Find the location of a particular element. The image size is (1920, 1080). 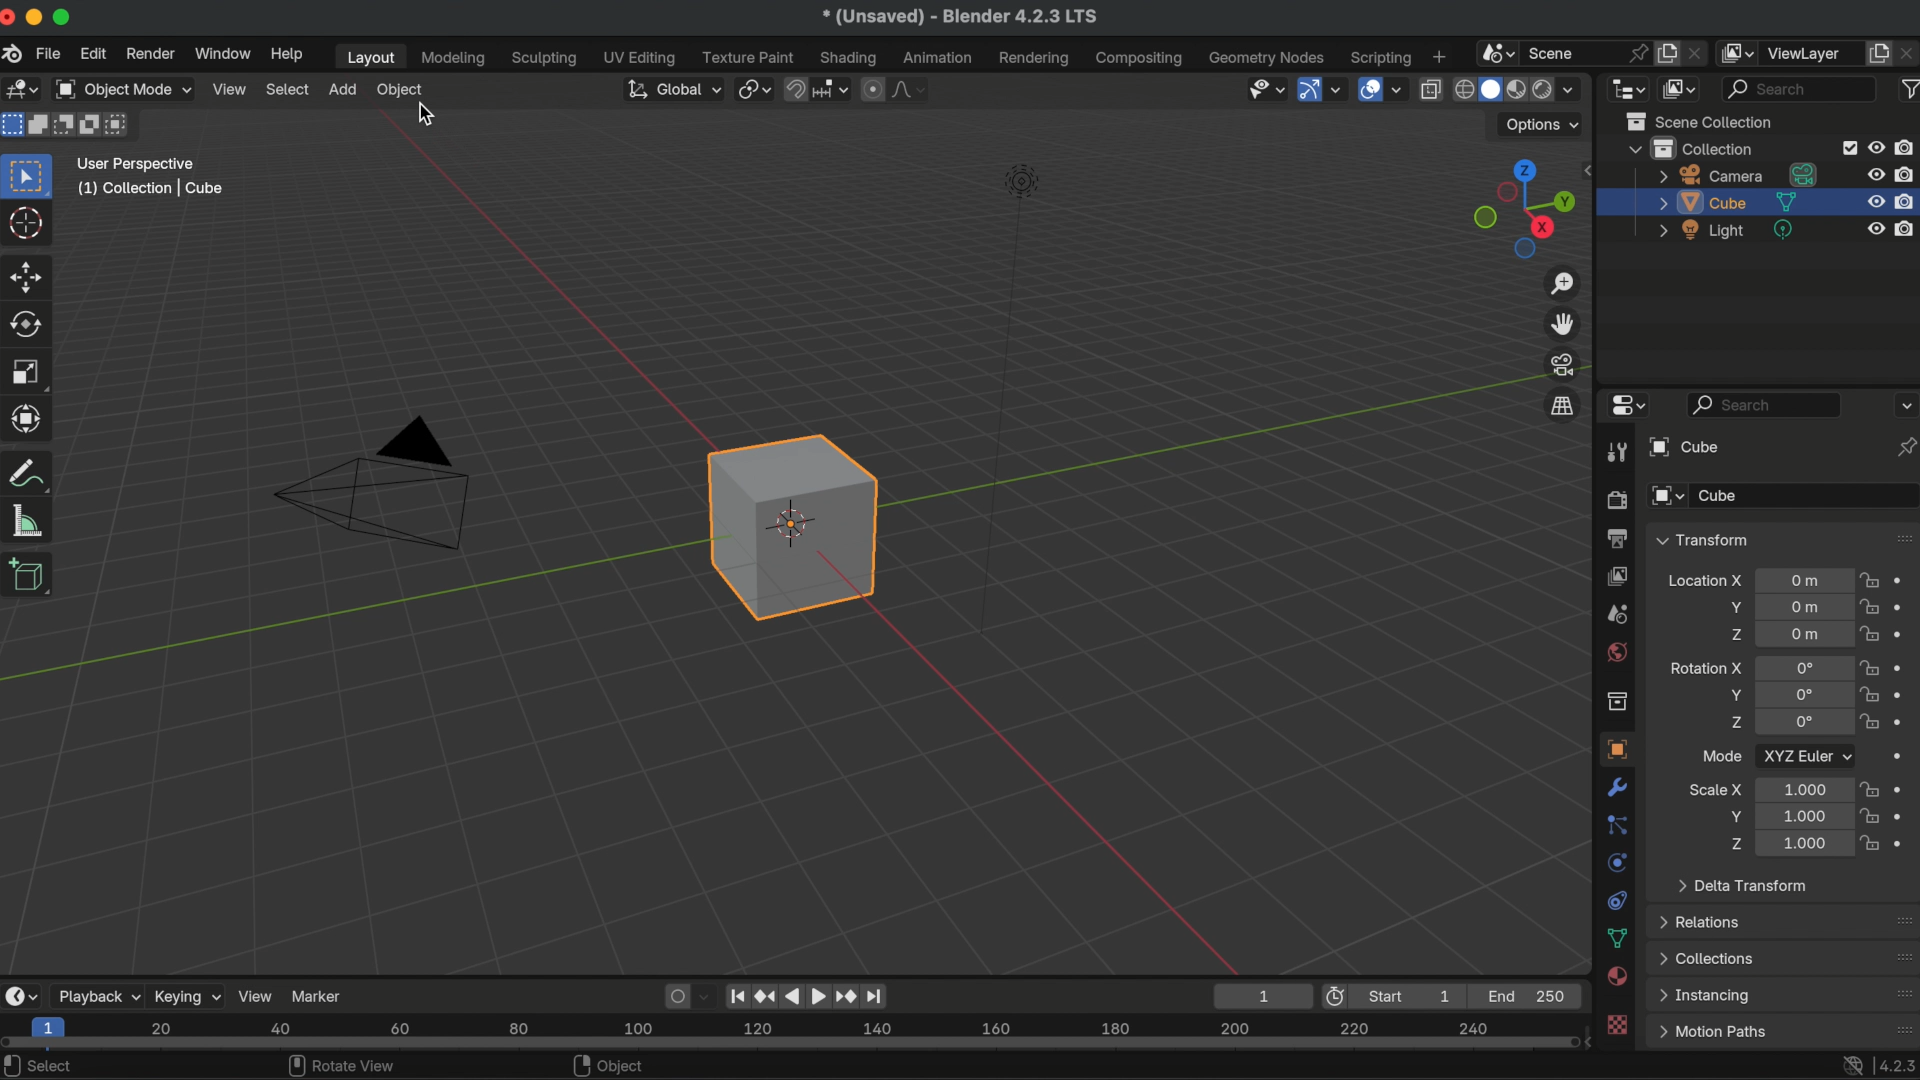

disable in render is located at coordinates (1907, 200).